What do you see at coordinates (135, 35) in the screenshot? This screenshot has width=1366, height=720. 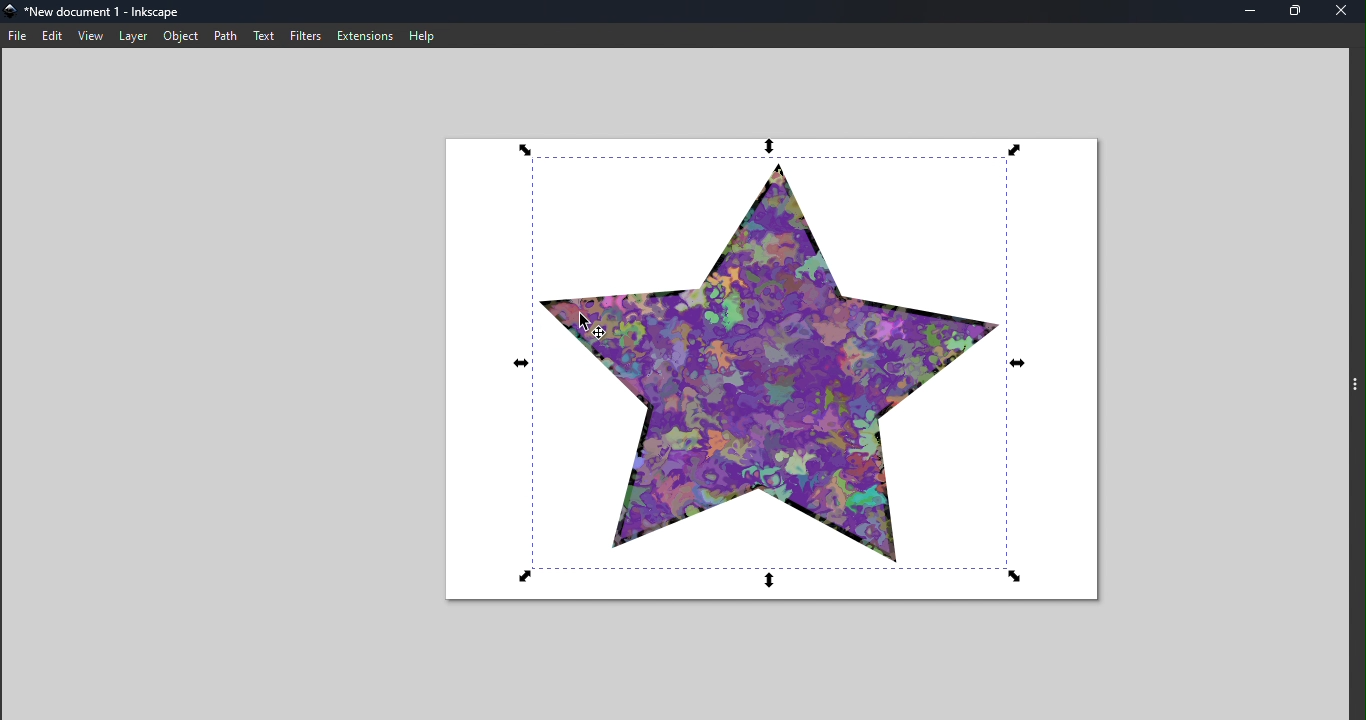 I see `Layer` at bounding box center [135, 35].